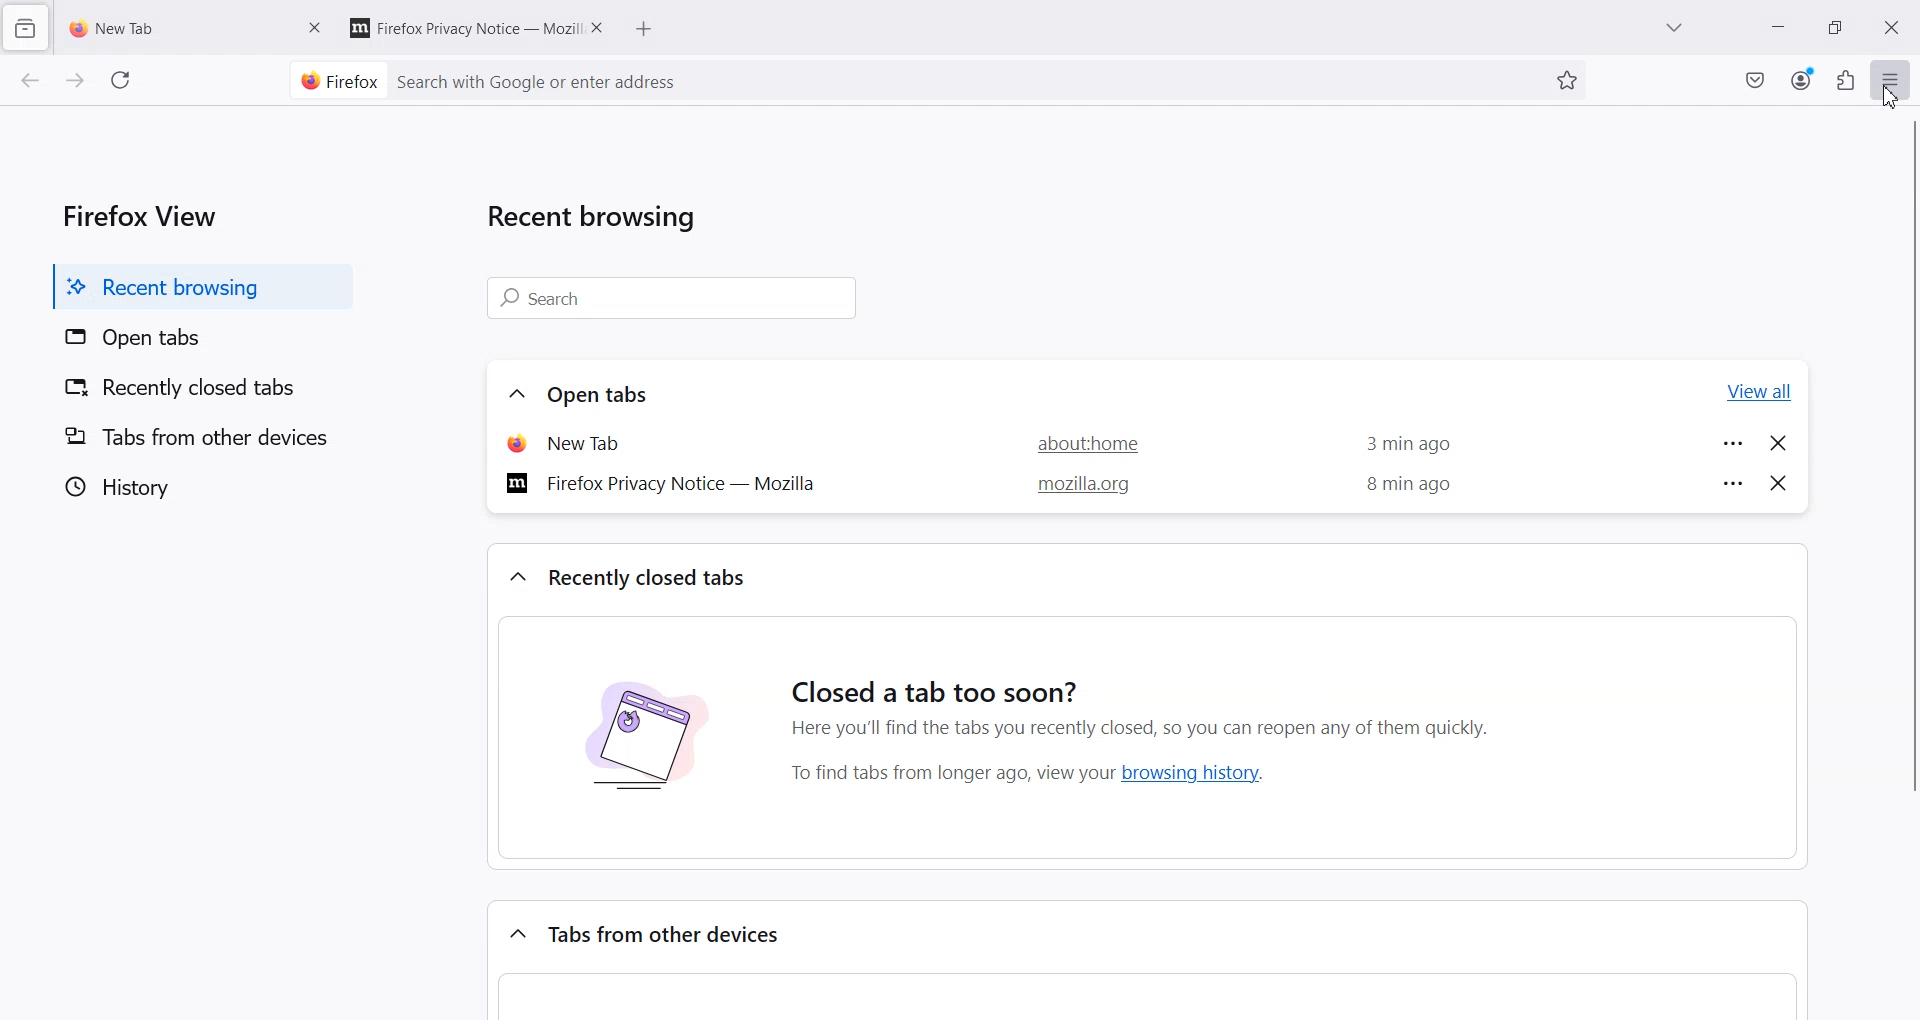  I want to click on Tabs from other devices, so click(196, 436).